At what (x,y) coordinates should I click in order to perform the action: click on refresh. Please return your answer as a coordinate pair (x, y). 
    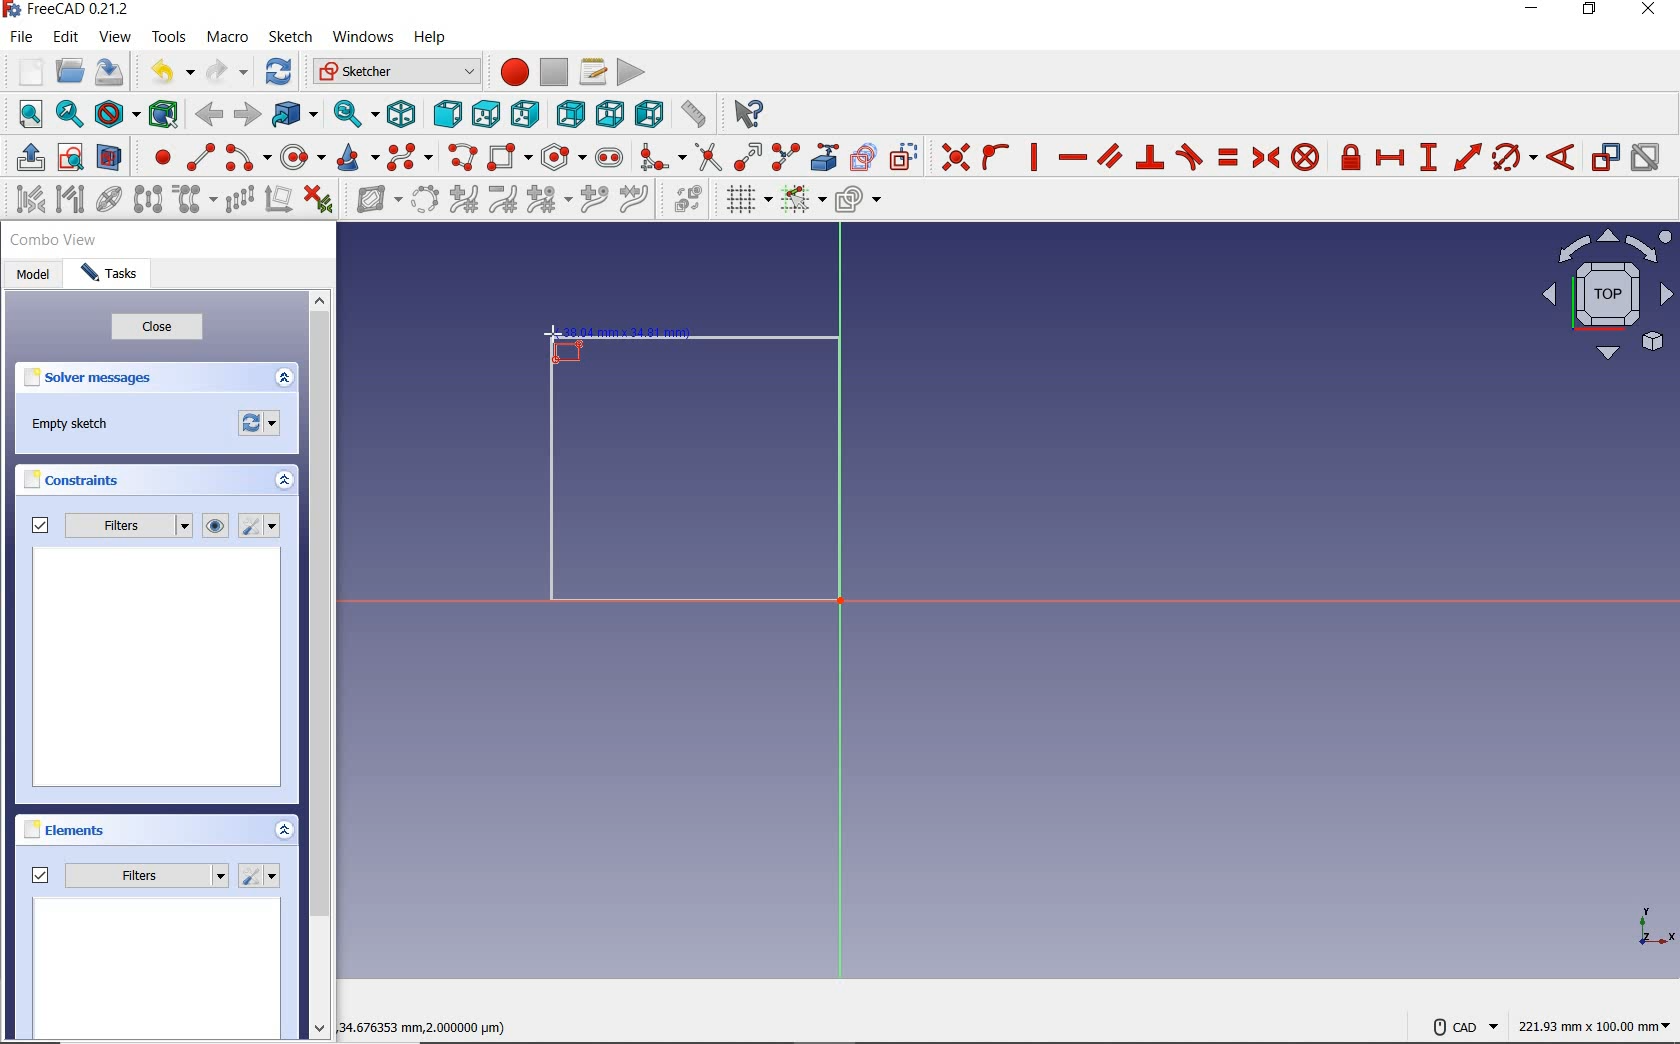
    Looking at the image, I should click on (278, 72).